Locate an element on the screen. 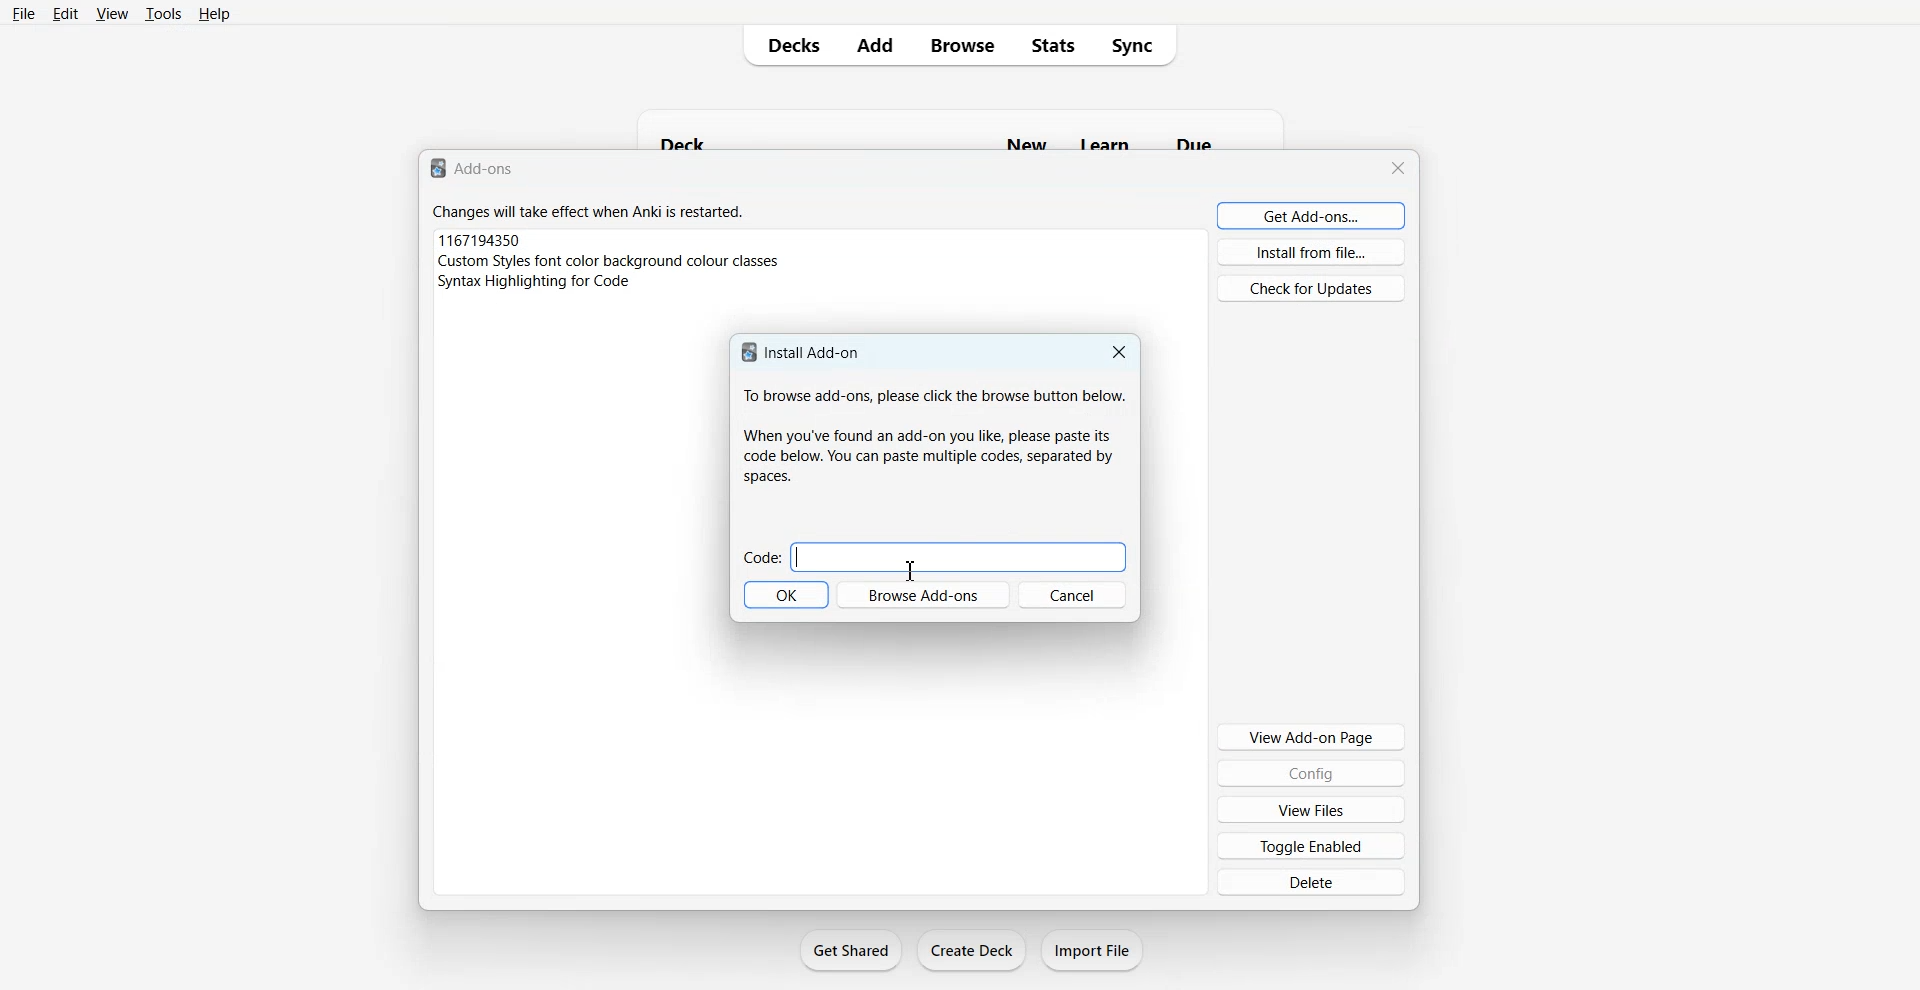 This screenshot has width=1920, height=990. Toggle Enabled is located at coordinates (1313, 845).